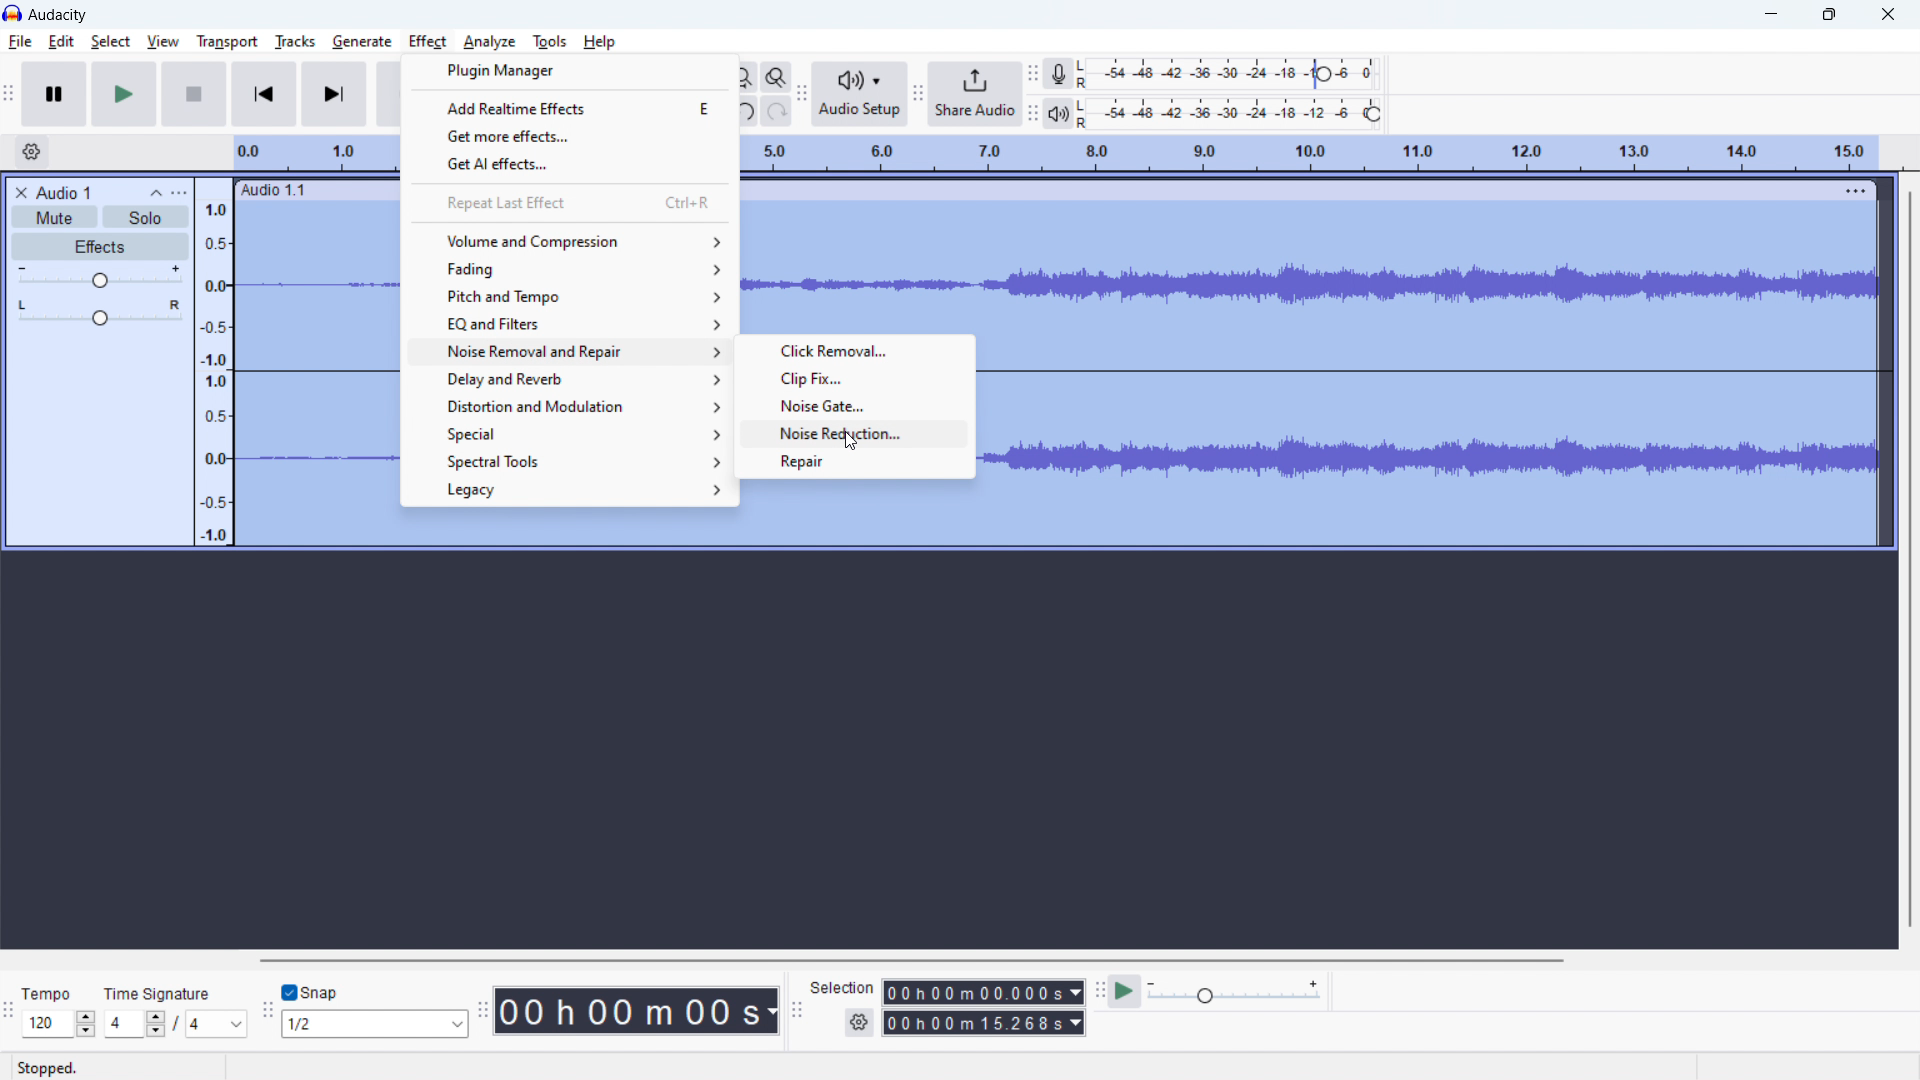 This screenshot has width=1920, height=1080. Describe the element at coordinates (54, 95) in the screenshot. I see `pause` at that location.